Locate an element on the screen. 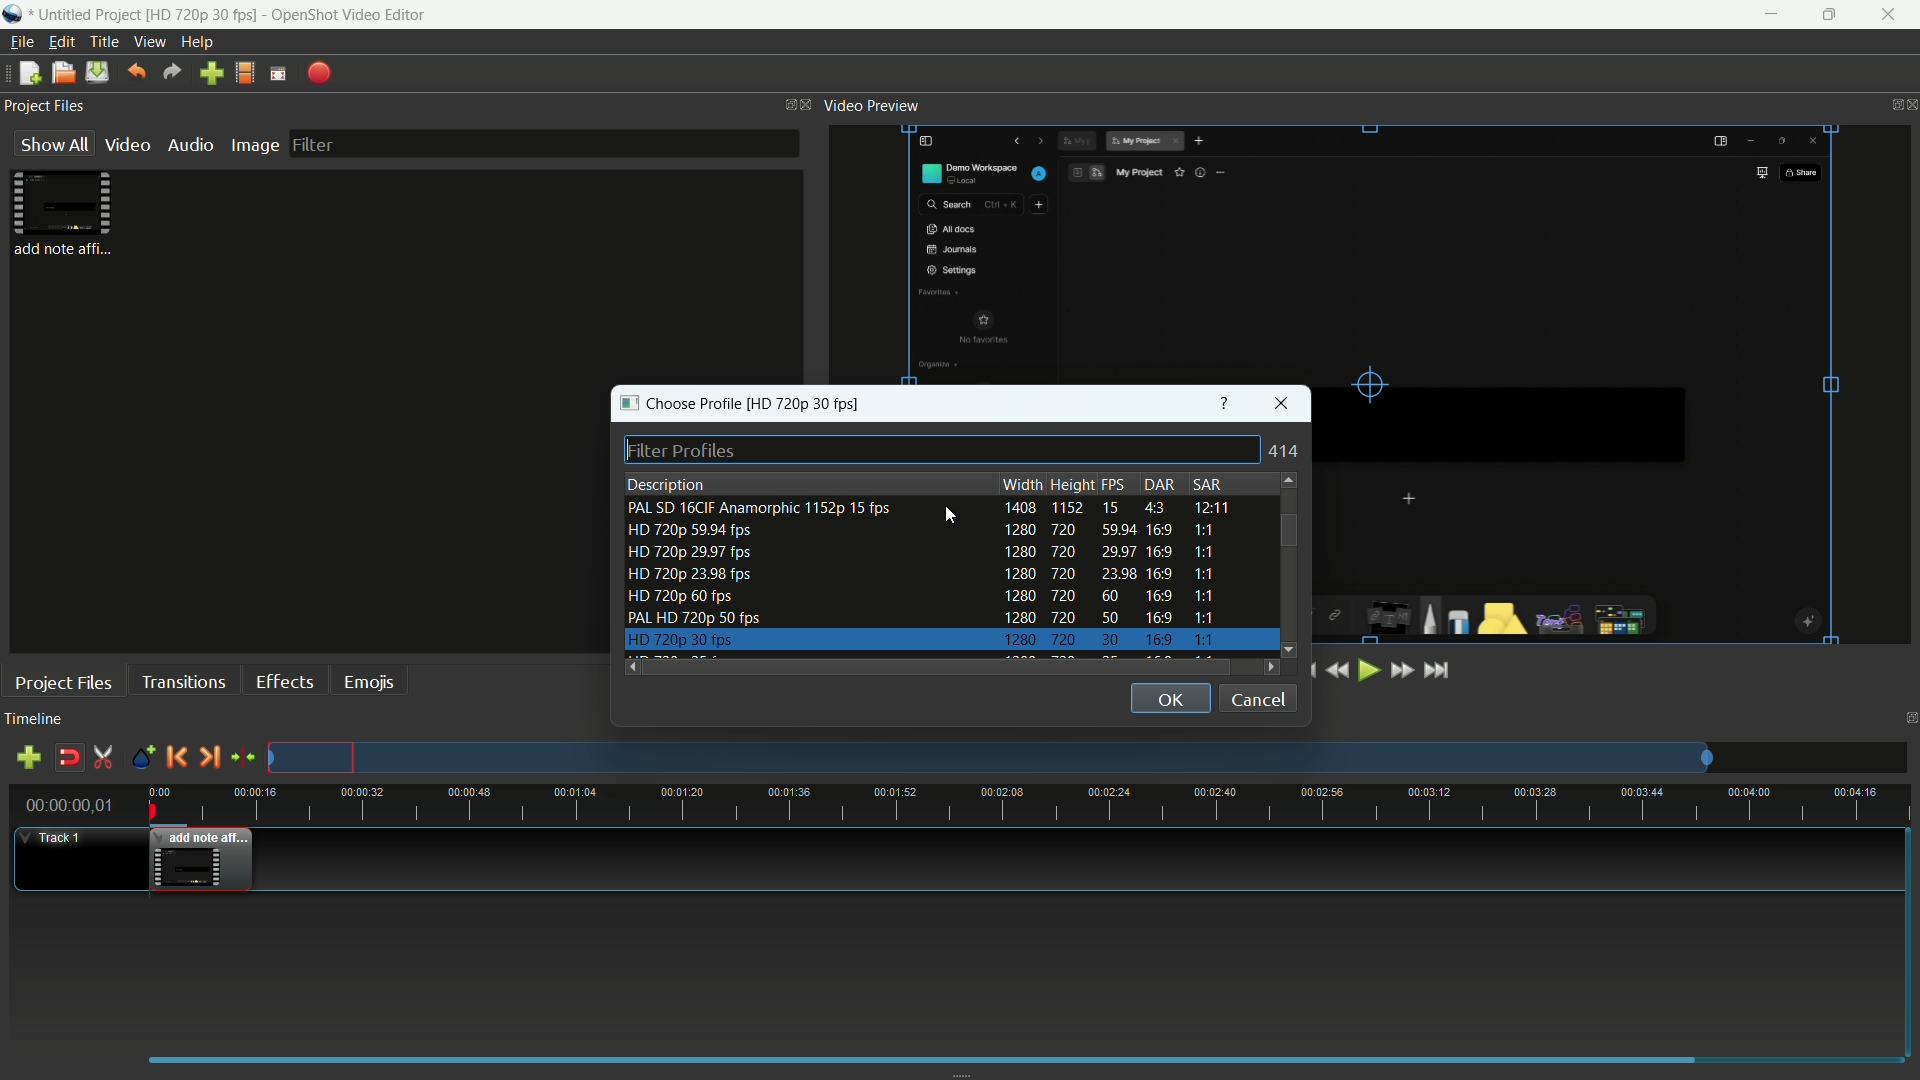 The image size is (1920, 1080). dar is located at coordinates (1157, 484).